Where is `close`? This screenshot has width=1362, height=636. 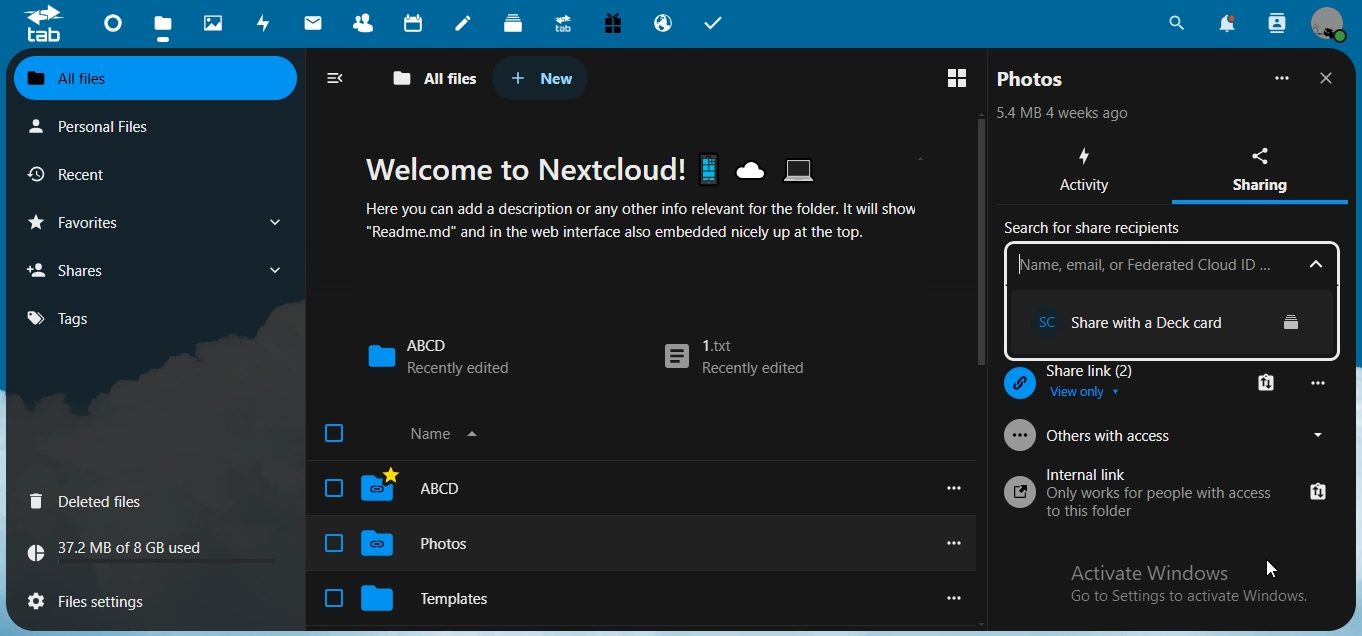 close is located at coordinates (1330, 78).